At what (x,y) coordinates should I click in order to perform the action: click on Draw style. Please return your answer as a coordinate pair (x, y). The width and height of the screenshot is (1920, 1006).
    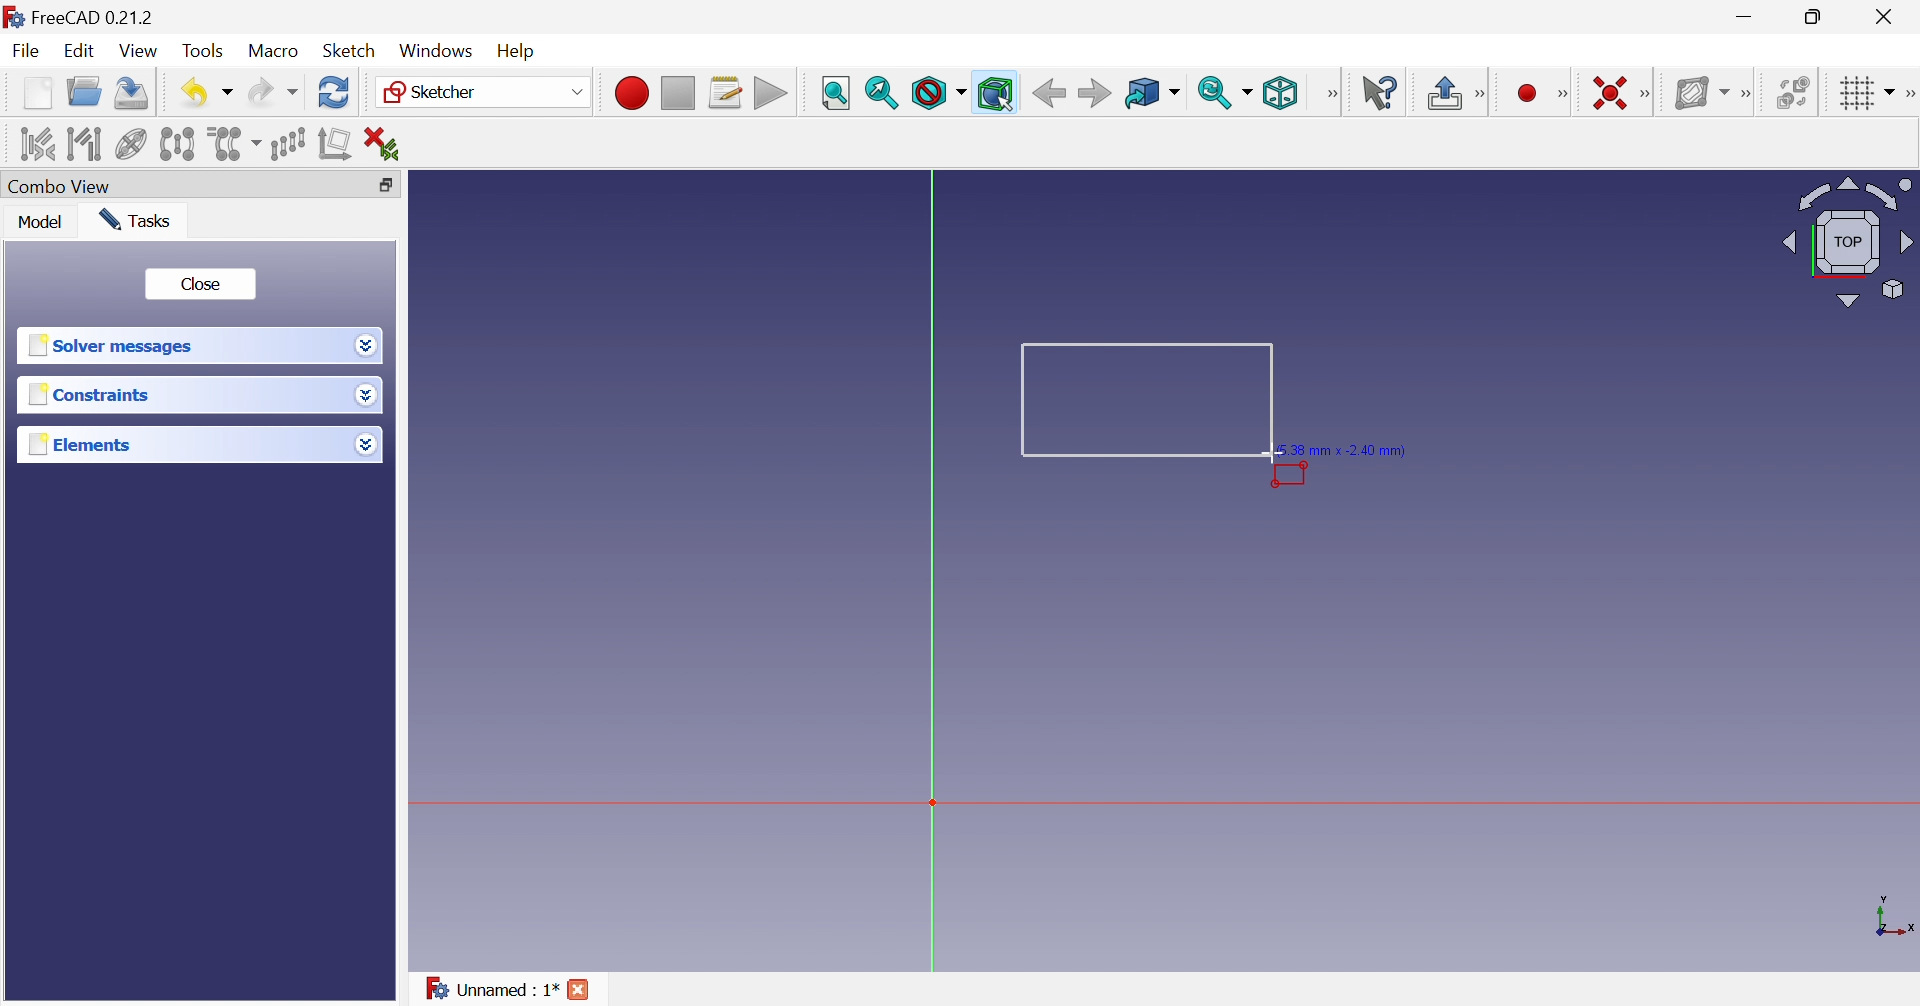
    Looking at the image, I should click on (938, 92).